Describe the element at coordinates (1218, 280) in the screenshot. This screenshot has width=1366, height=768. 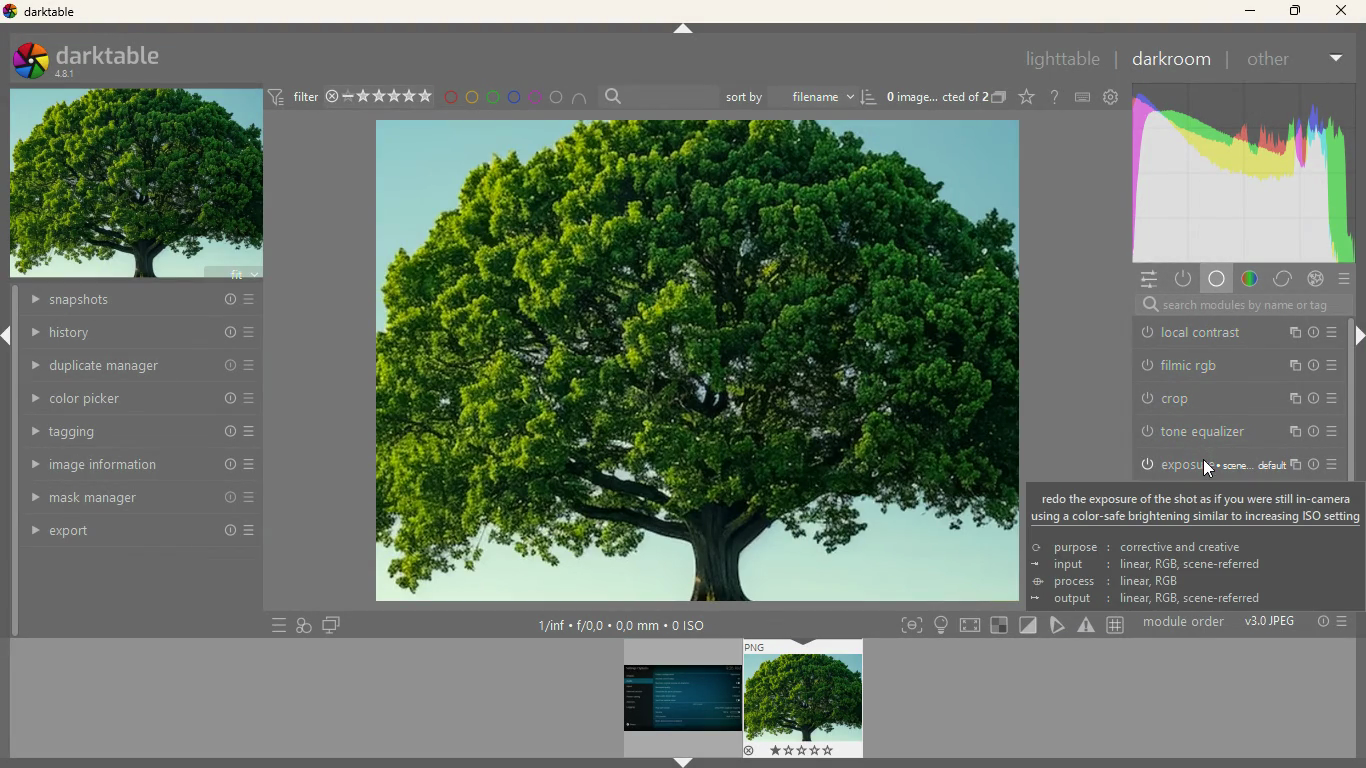
I see `base` at that location.